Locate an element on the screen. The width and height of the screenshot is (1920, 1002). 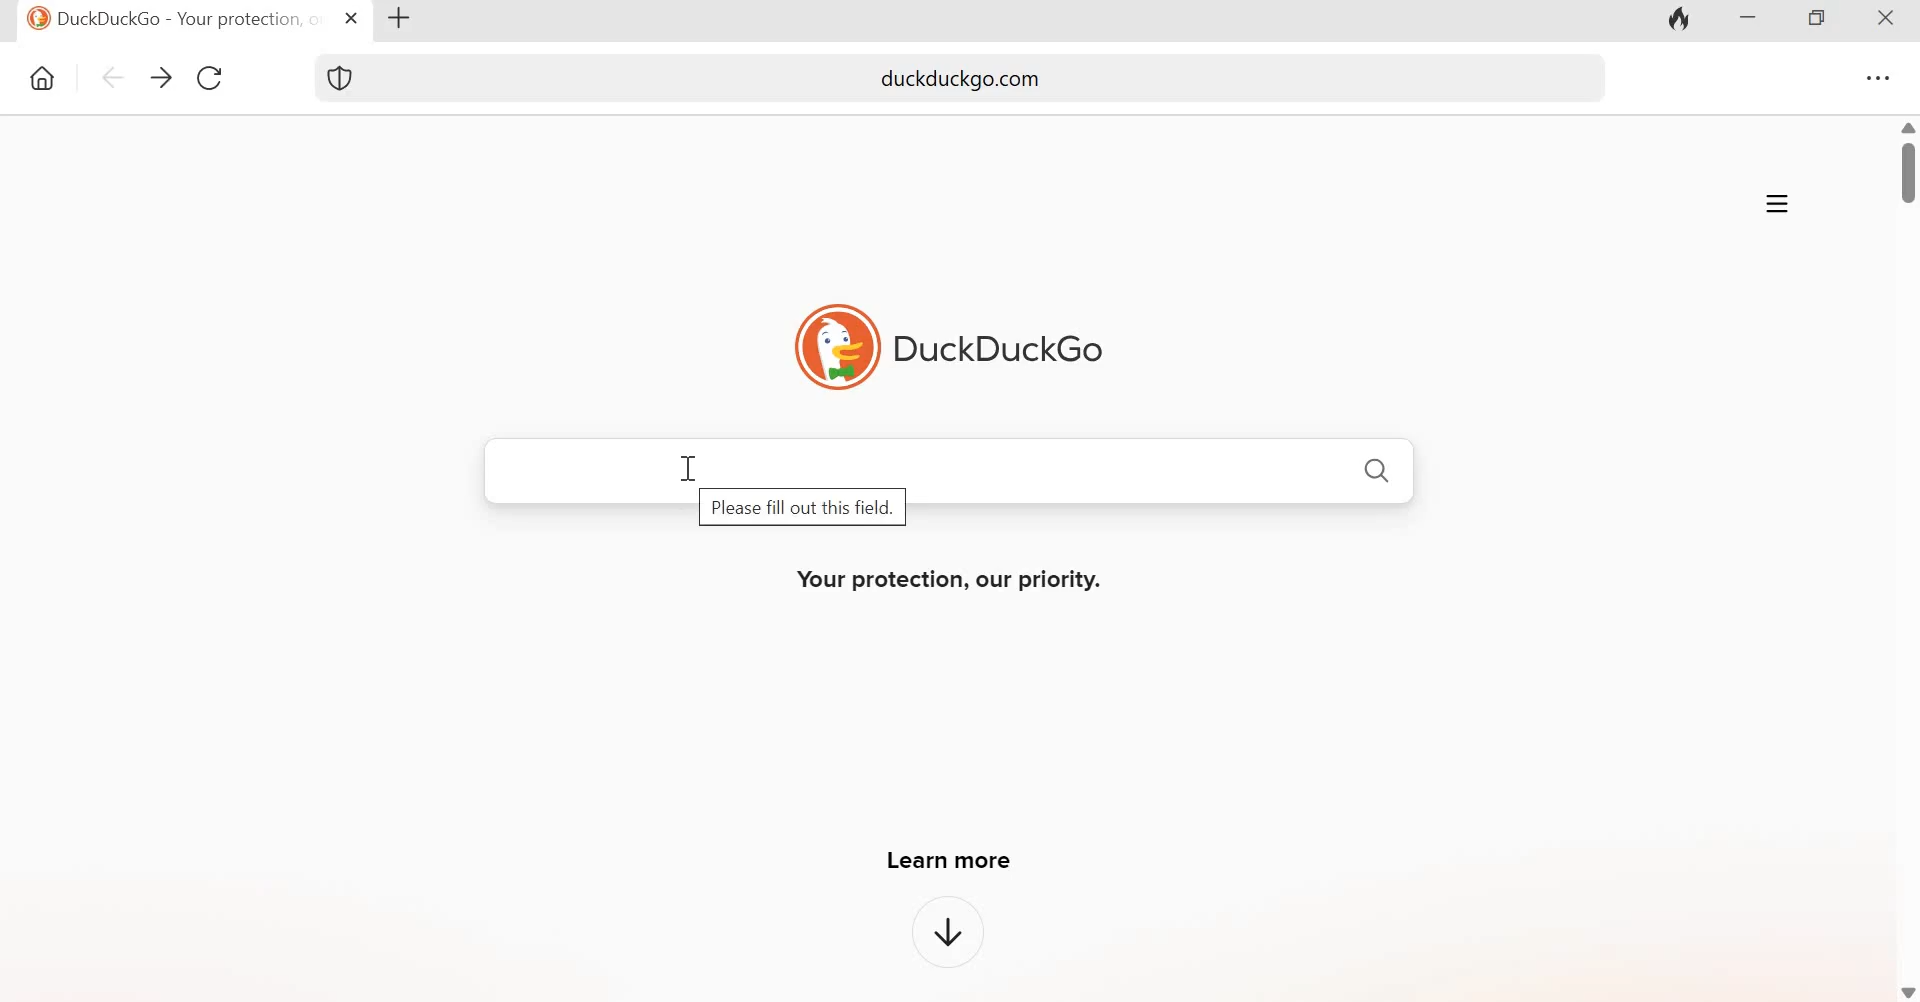
logo is located at coordinates (838, 347).